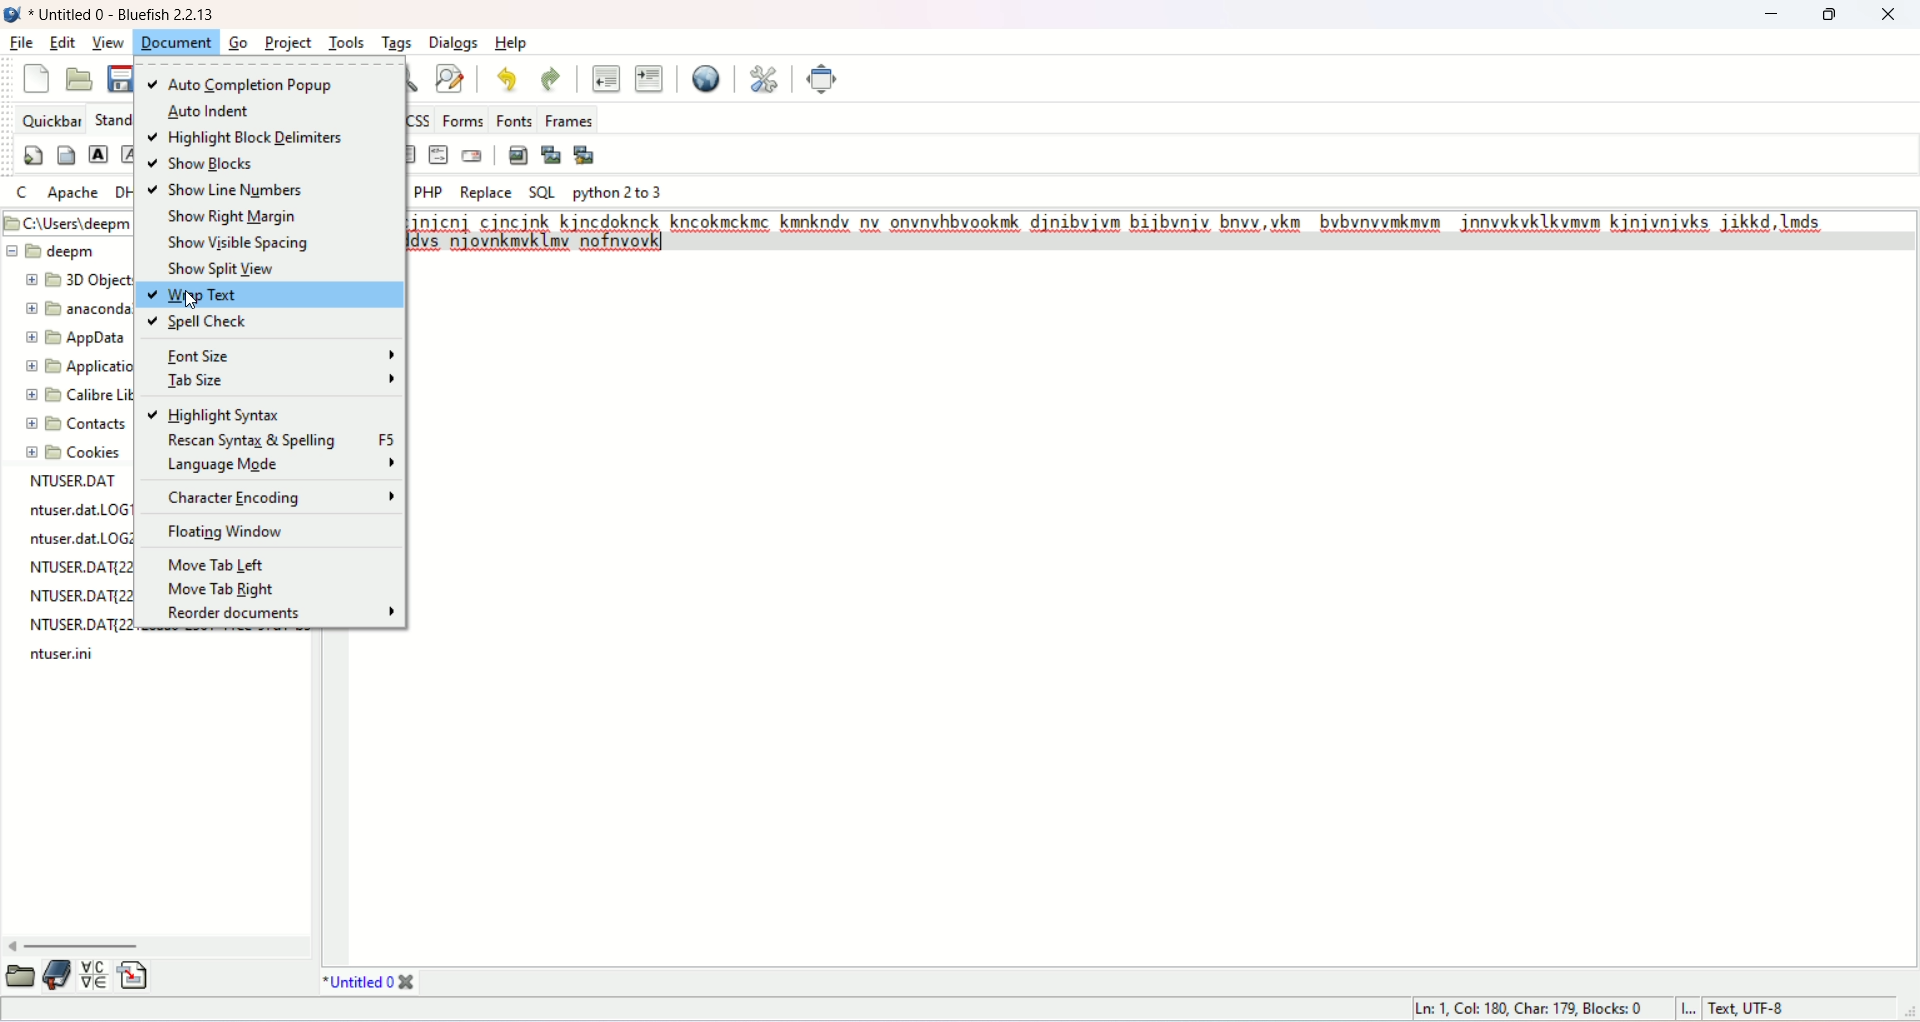 This screenshot has height=1022, width=1920. Describe the element at coordinates (649, 77) in the screenshot. I see `indent` at that location.